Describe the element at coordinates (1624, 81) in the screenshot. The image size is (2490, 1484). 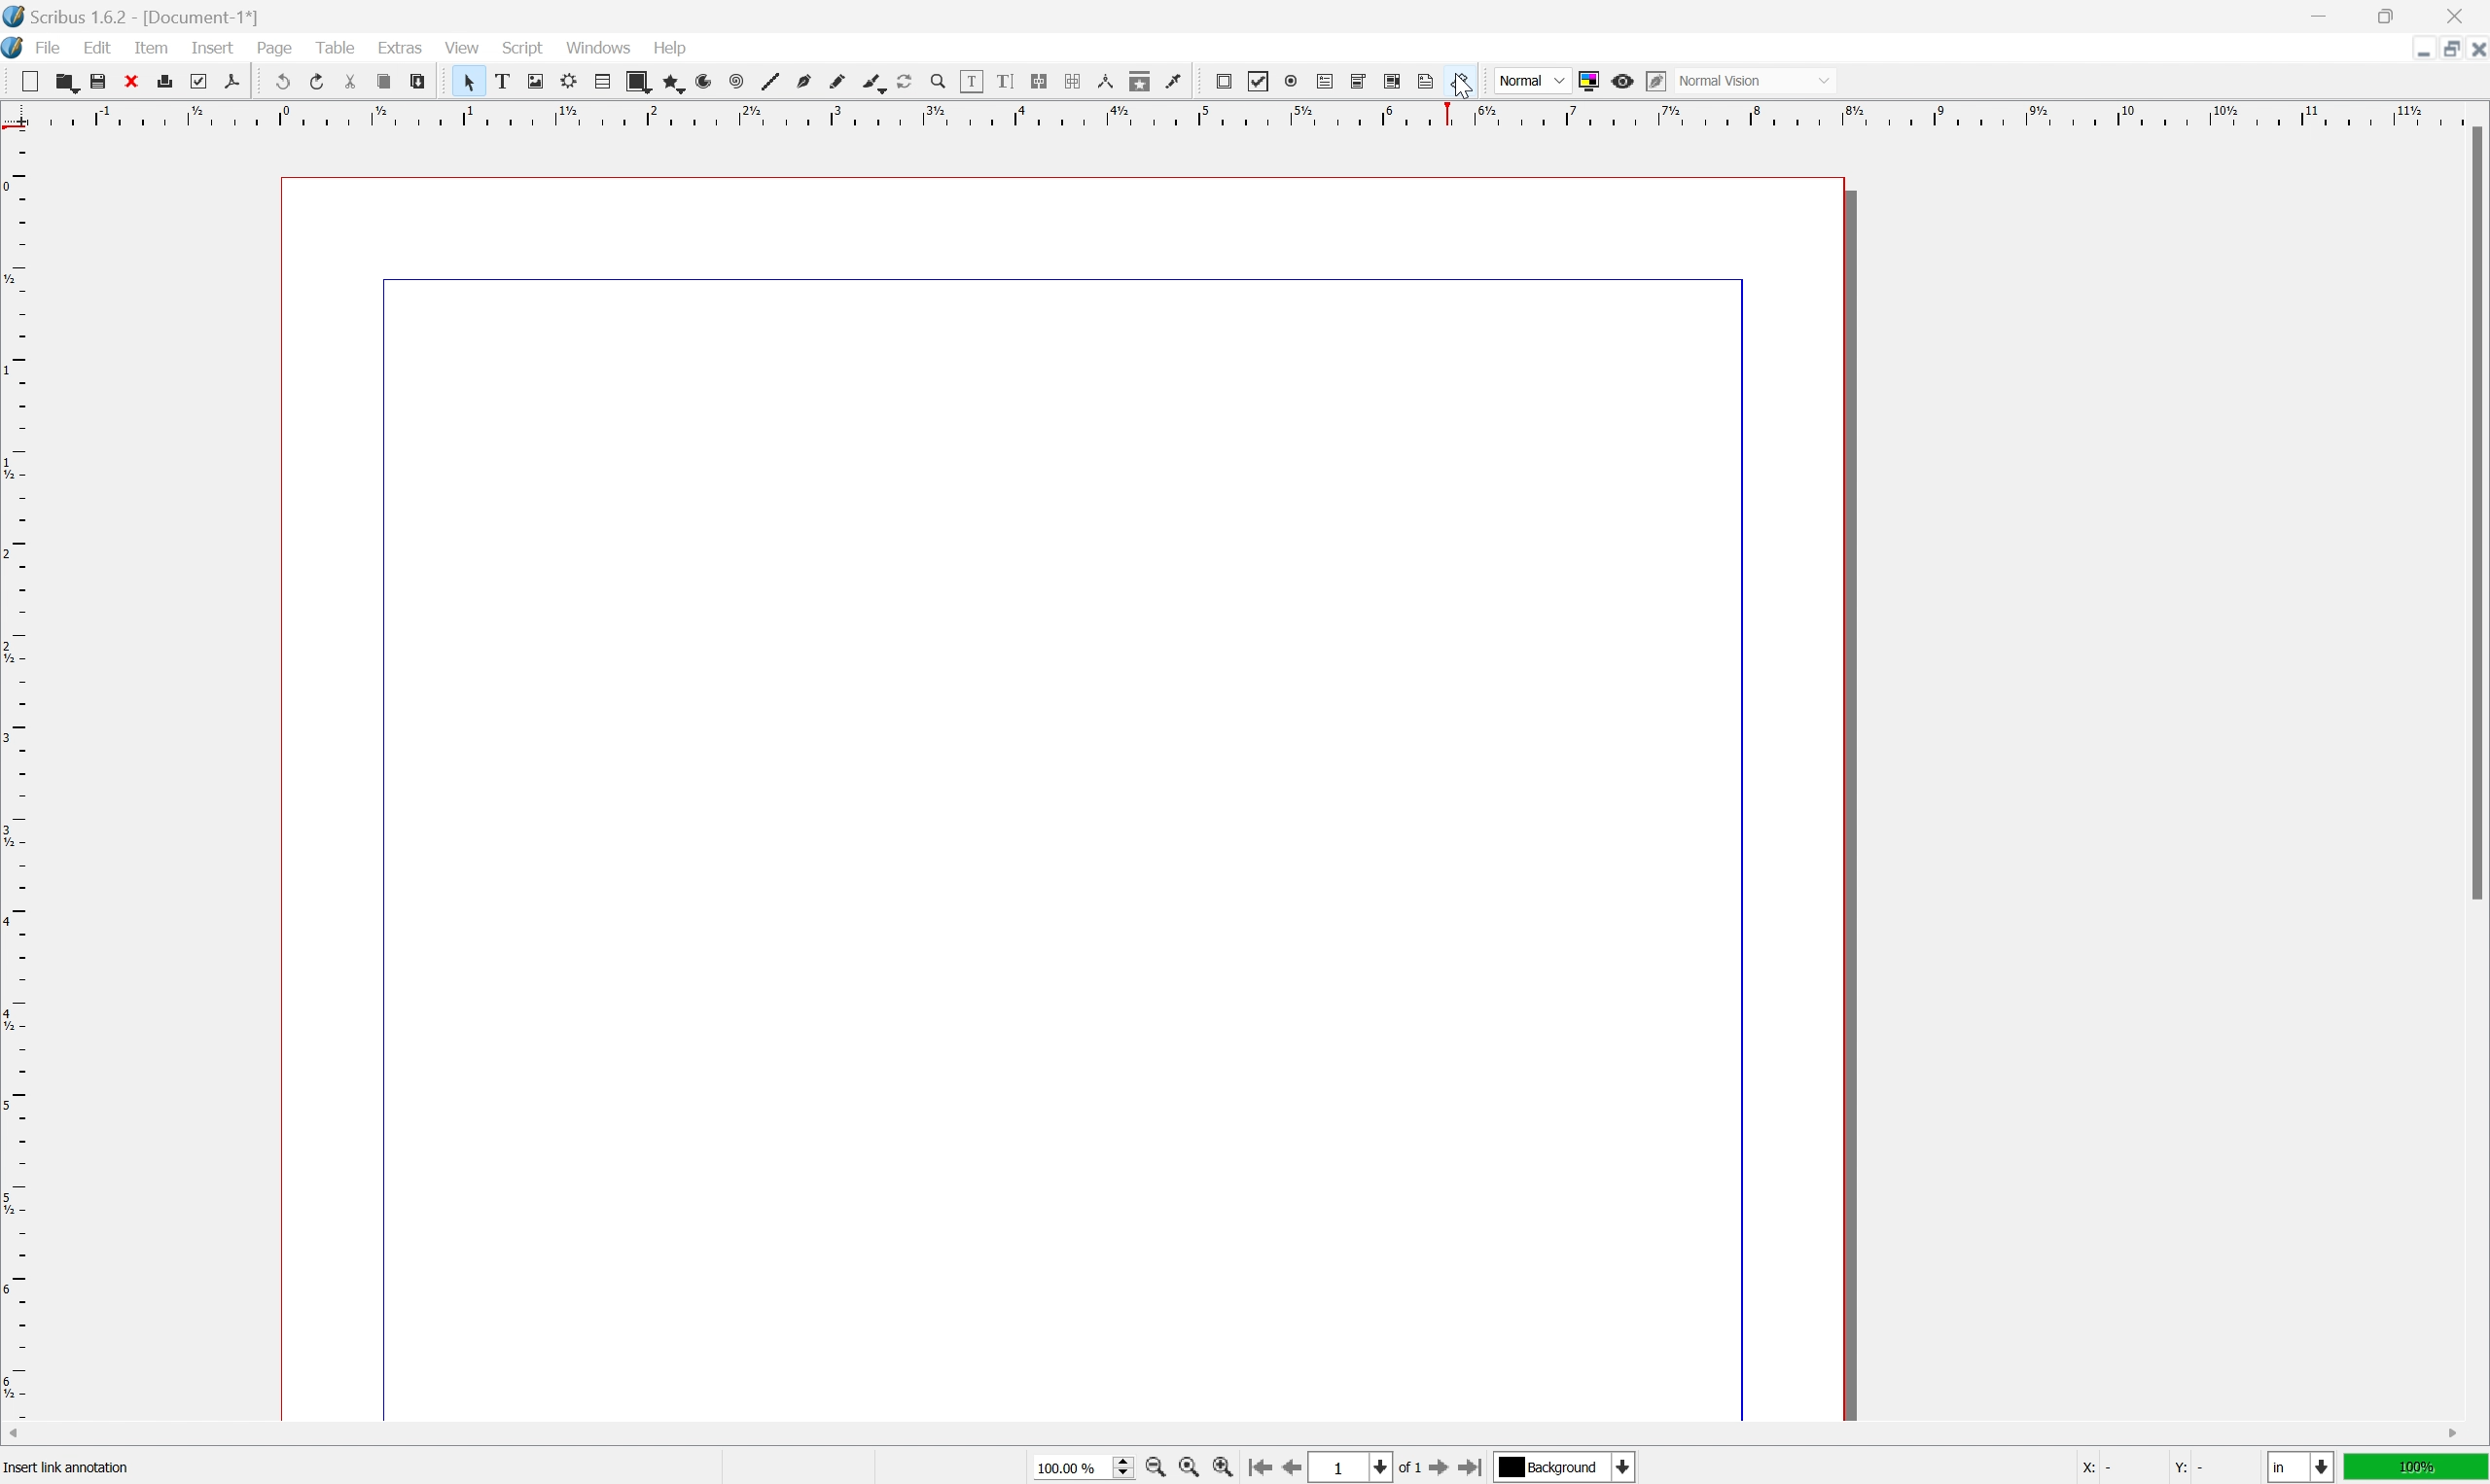
I see `preview mode` at that location.